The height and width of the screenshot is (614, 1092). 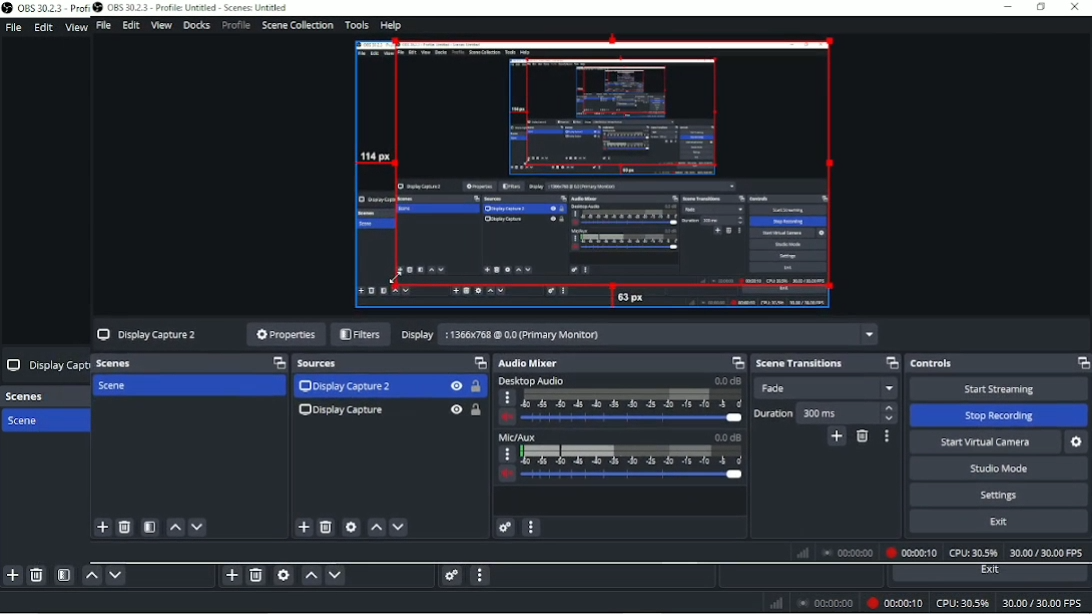 What do you see at coordinates (31, 396) in the screenshot?
I see `Scenes` at bounding box center [31, 396].